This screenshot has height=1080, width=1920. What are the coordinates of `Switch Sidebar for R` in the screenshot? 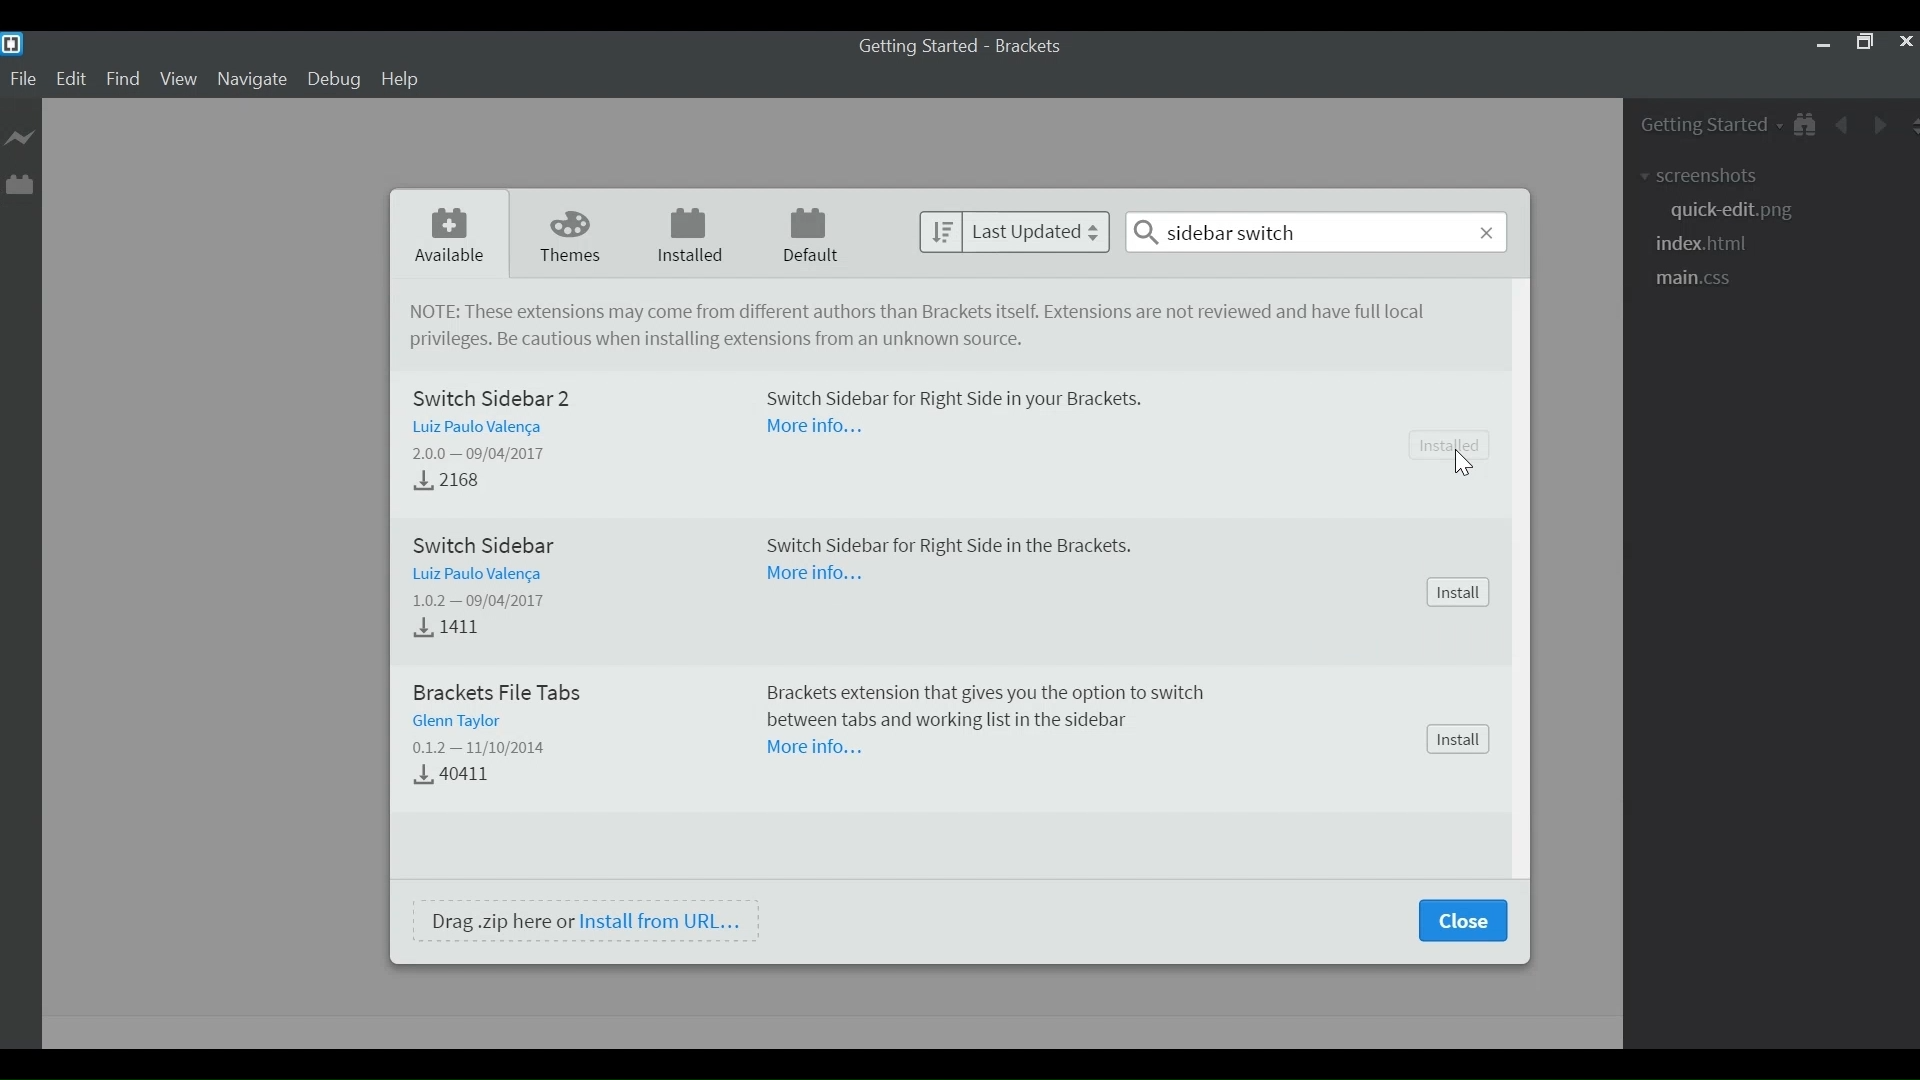 It's located at (939, 543).